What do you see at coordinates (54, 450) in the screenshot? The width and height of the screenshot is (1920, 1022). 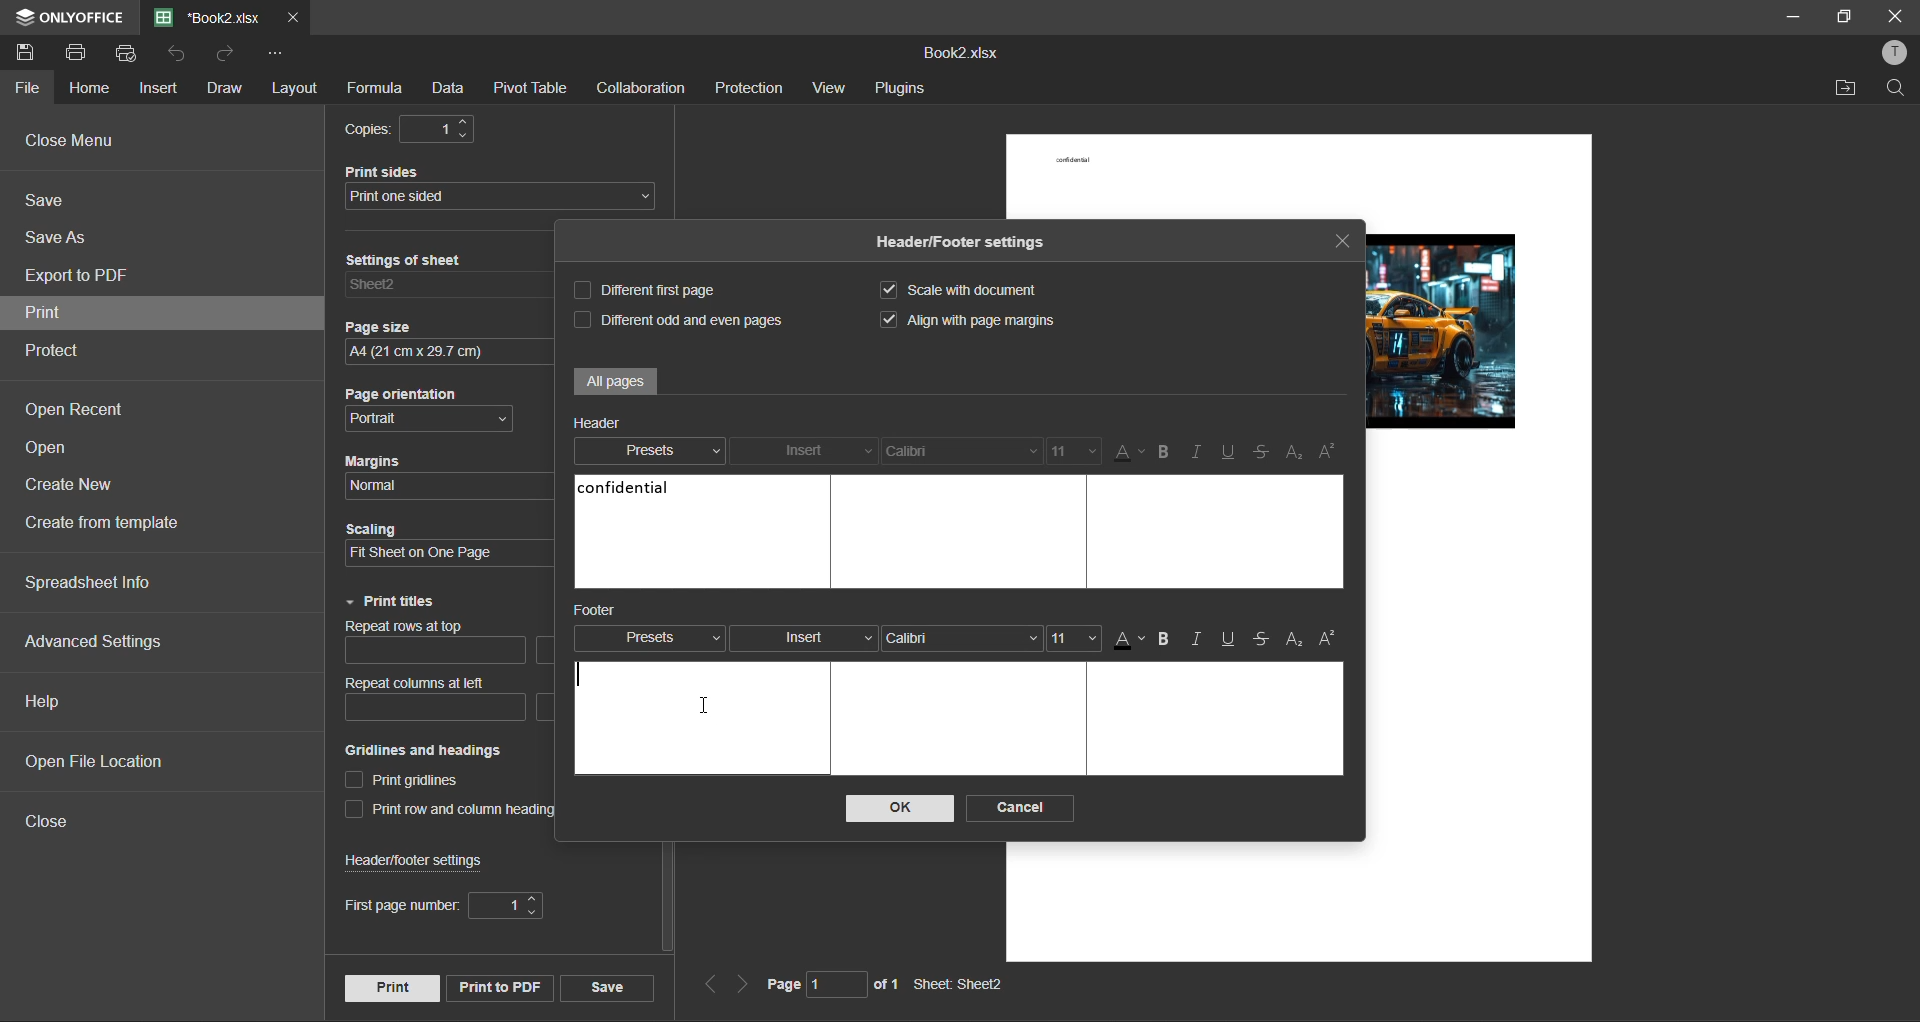 I see `open` at bounding box center [54, 450].